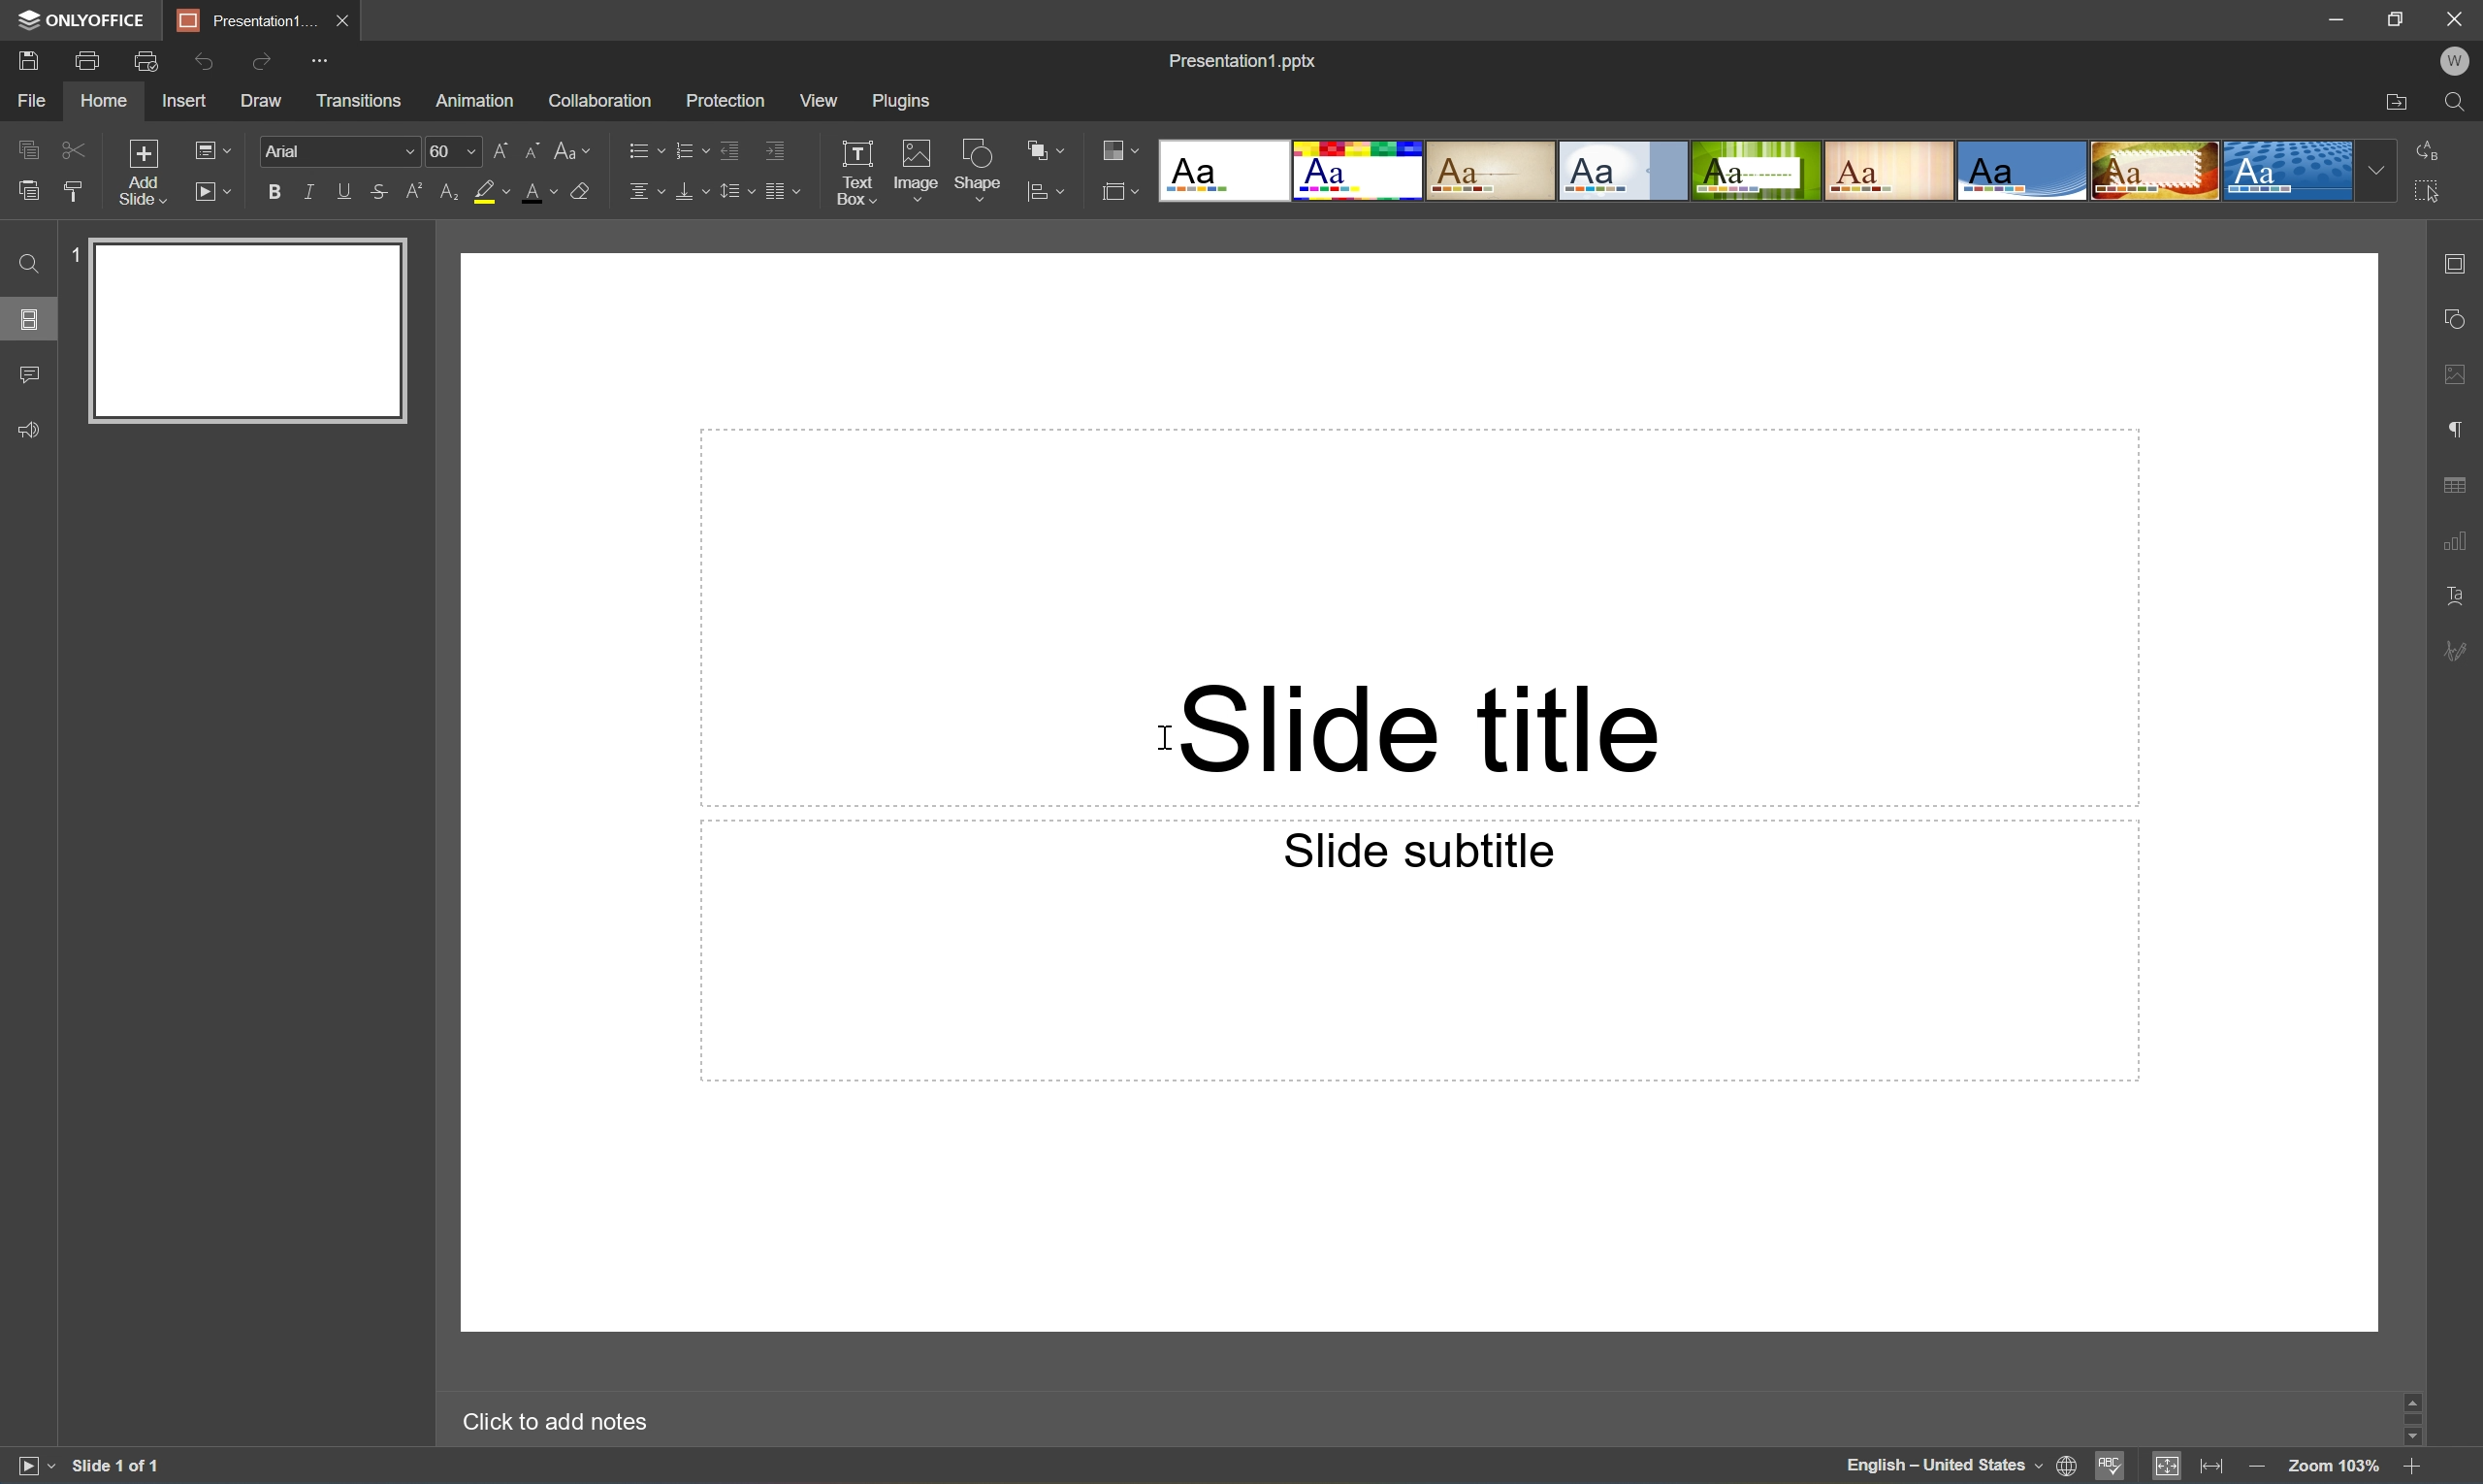 This screenshot has width=2483, height=1484. What do you see at coordinates (248, 331) in the screenshot?
I see `Slide` at bounding box center [248, 331].